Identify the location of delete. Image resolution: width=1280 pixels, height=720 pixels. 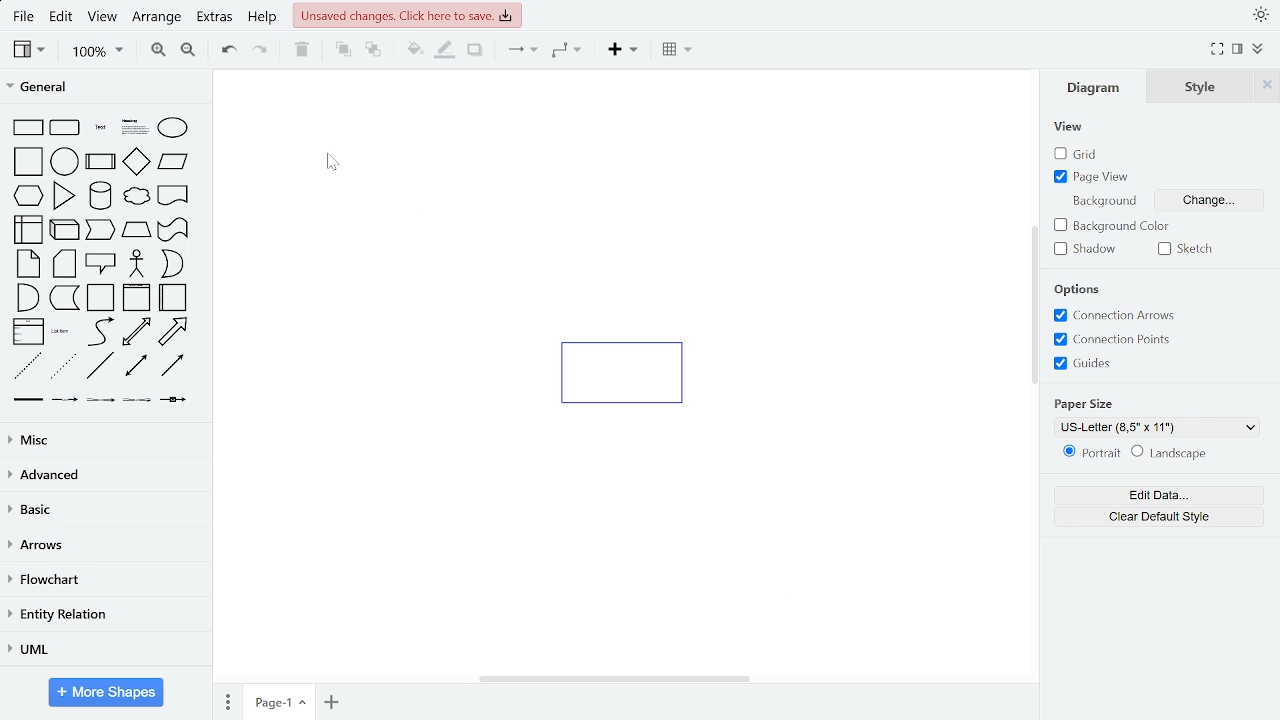
(300, 51).